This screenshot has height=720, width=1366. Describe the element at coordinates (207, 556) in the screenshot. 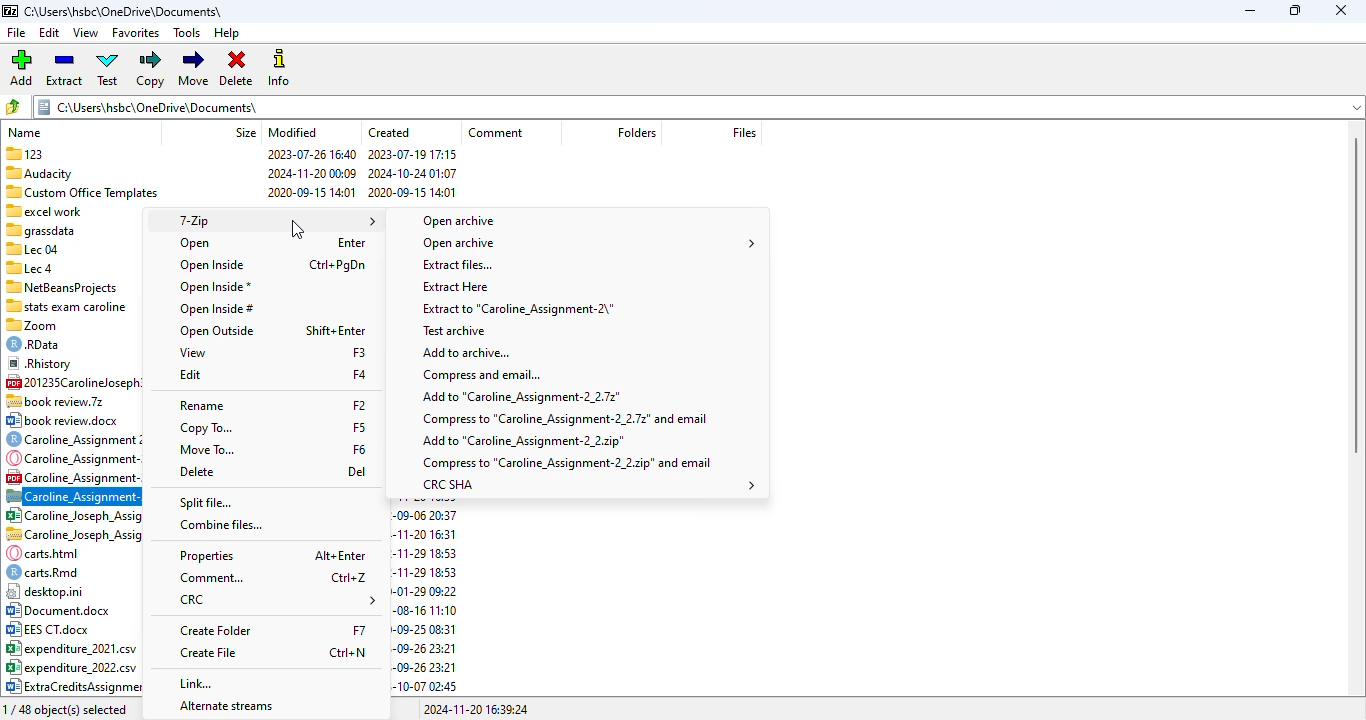

I see `properties` at that location.